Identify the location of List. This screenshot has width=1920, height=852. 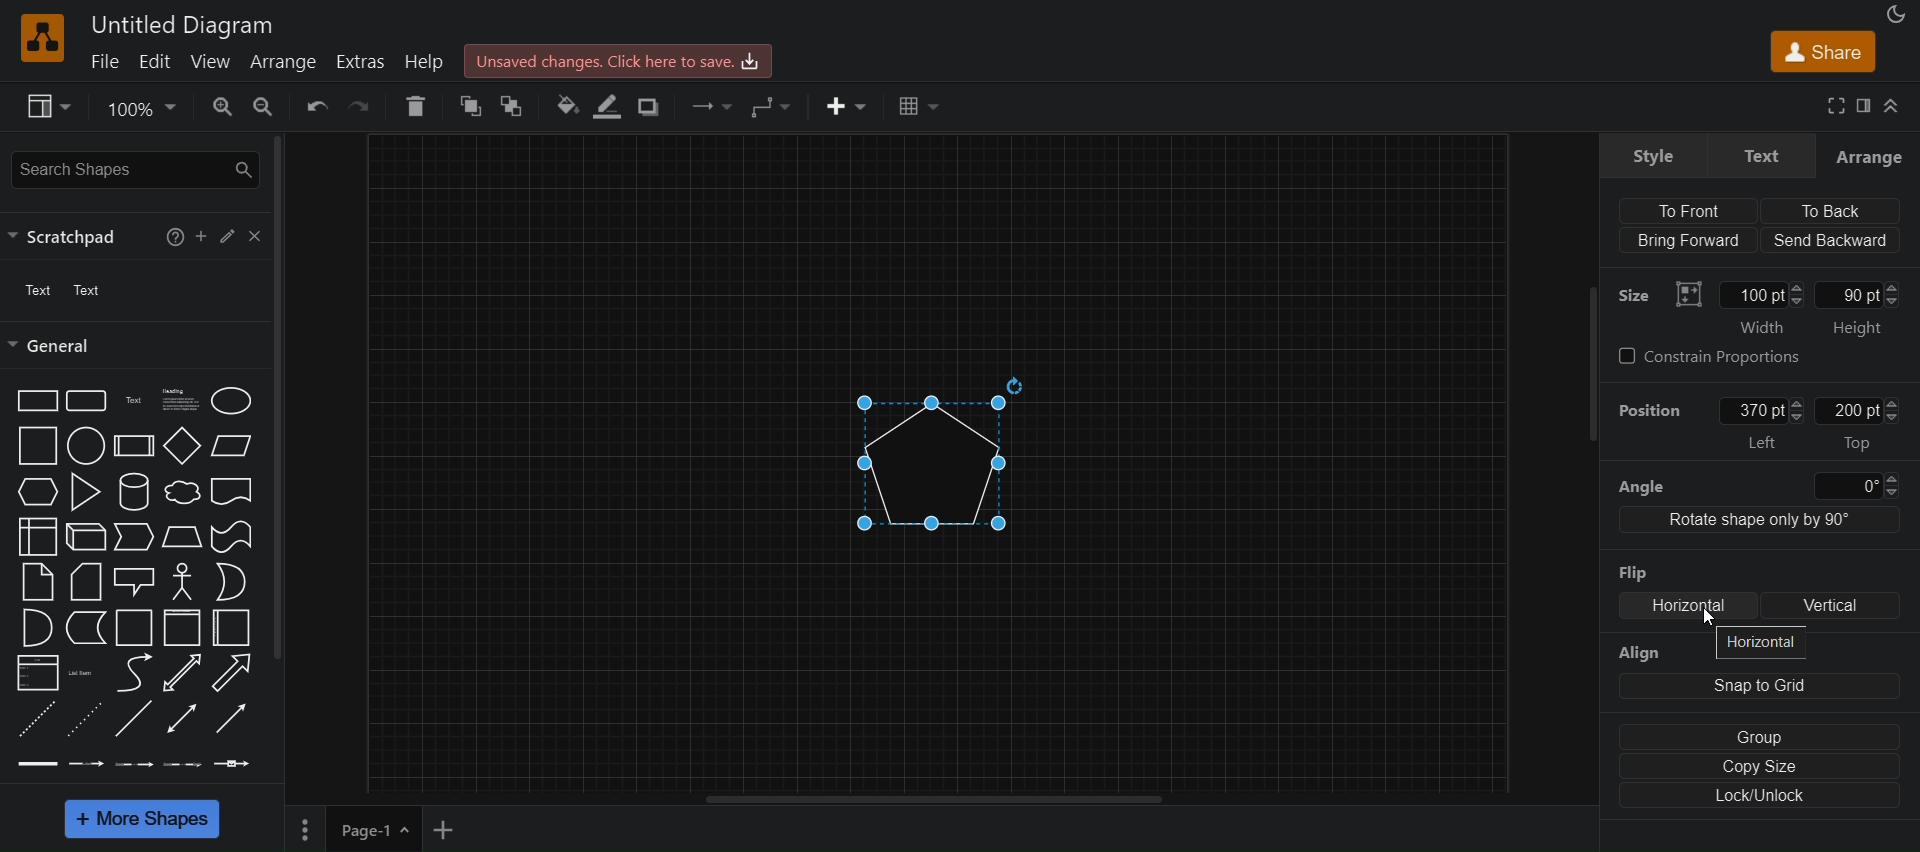
(38, 673).